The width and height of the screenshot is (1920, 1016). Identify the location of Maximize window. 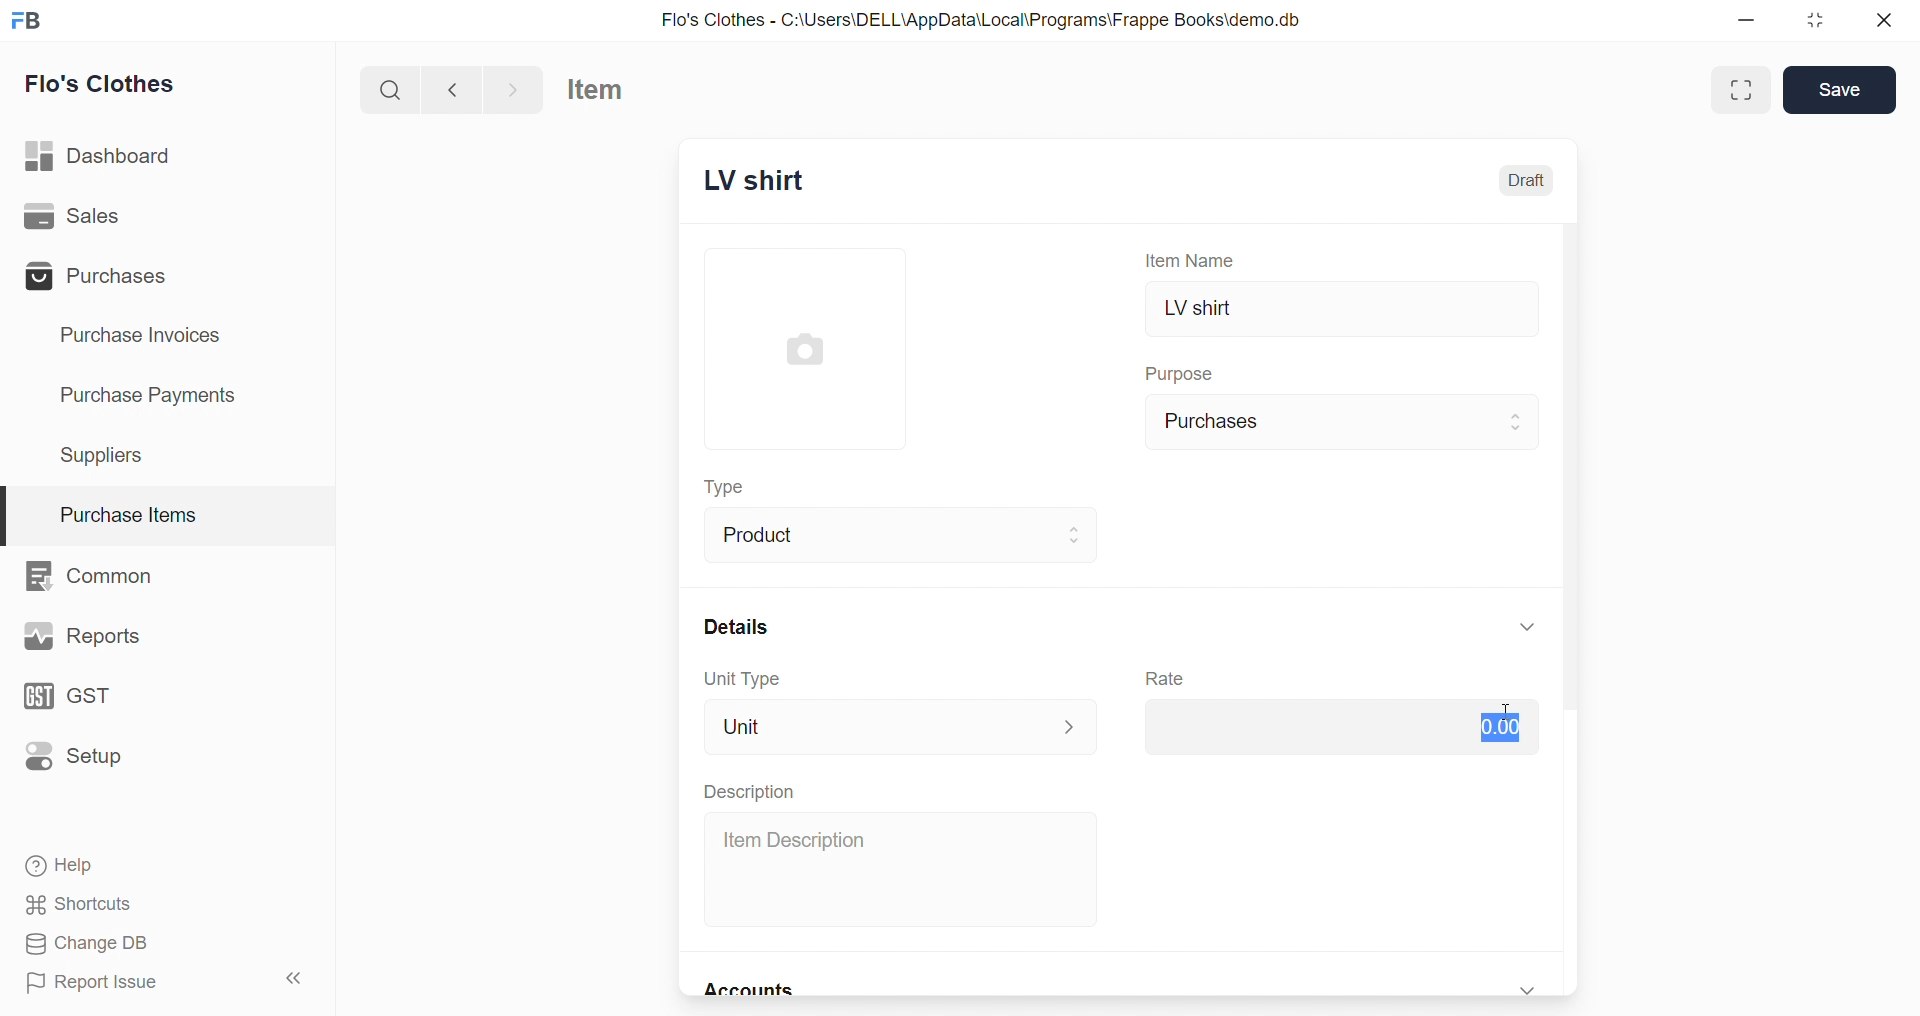
(1744, 90).